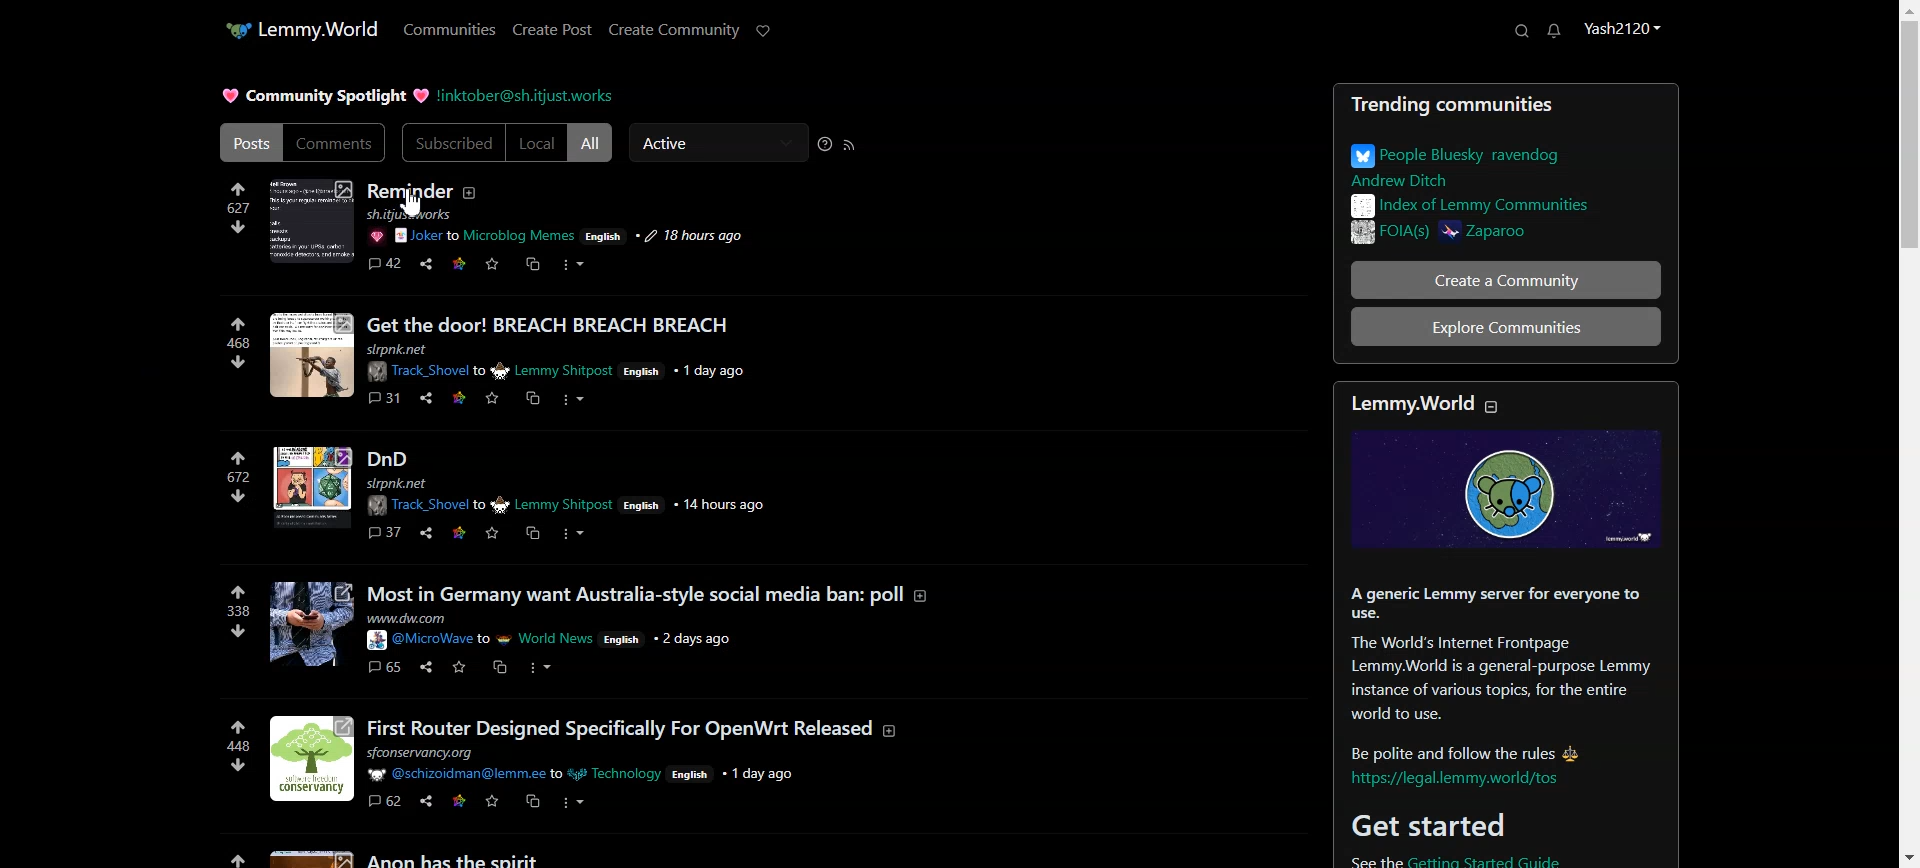 The image size is (1920, 868). Describe the element at coordinates (1504, 168) in the screenshot. I see `Post` at that location.